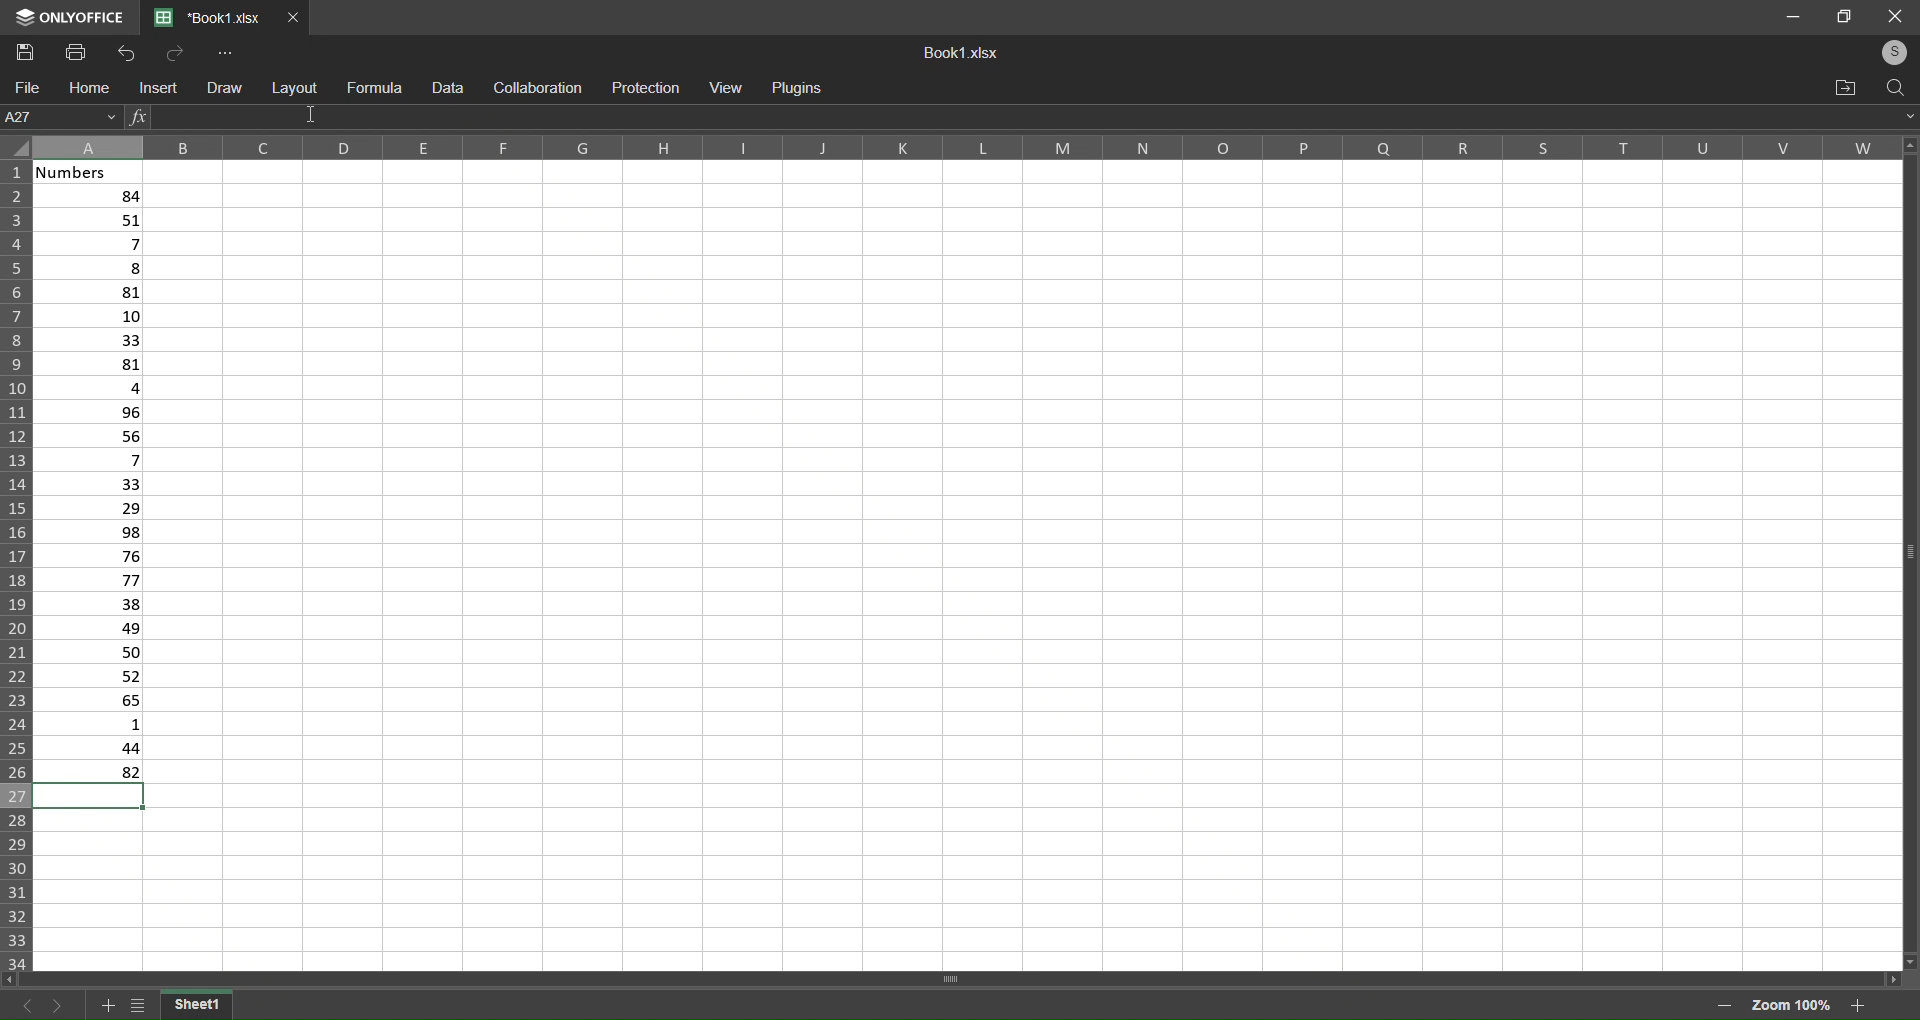  Describe the element at coordinates (966, 51) in the screenshot. I see `Book1.xslx` at that location.